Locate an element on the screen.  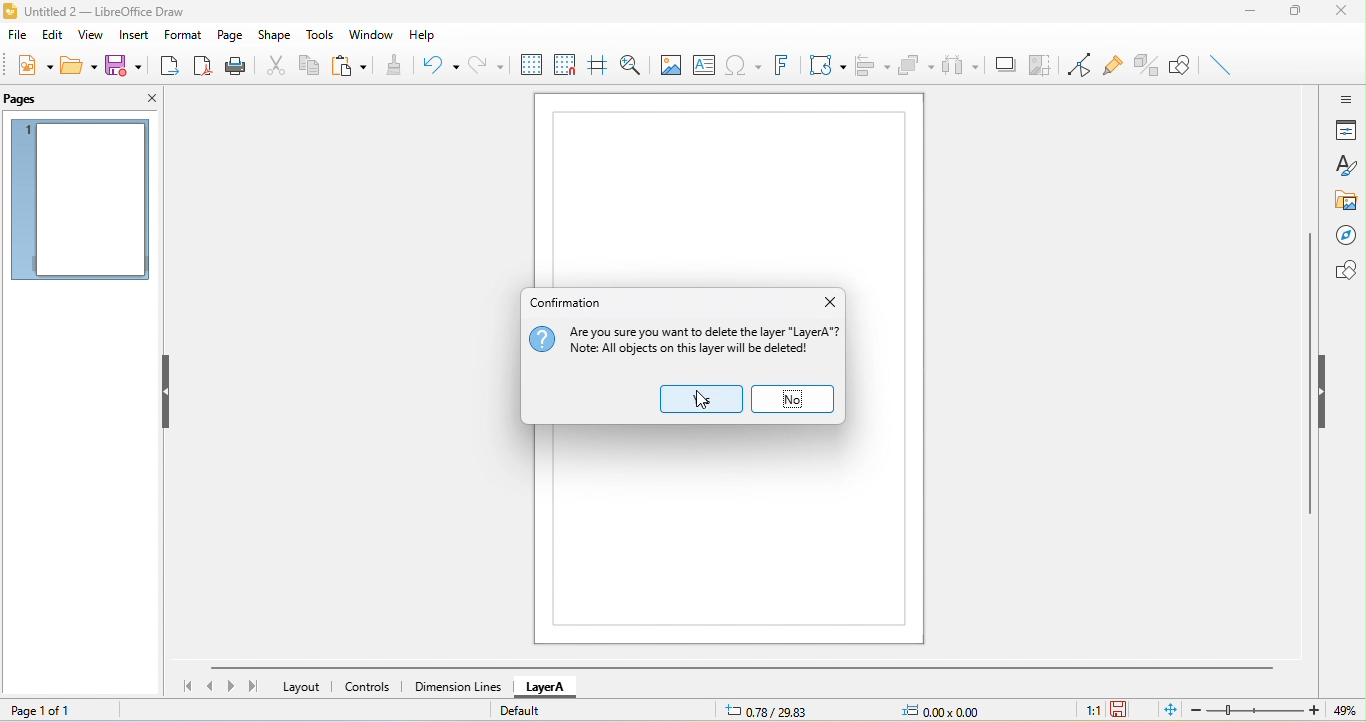
page 1 canvas is located at coordinates (727, 187).